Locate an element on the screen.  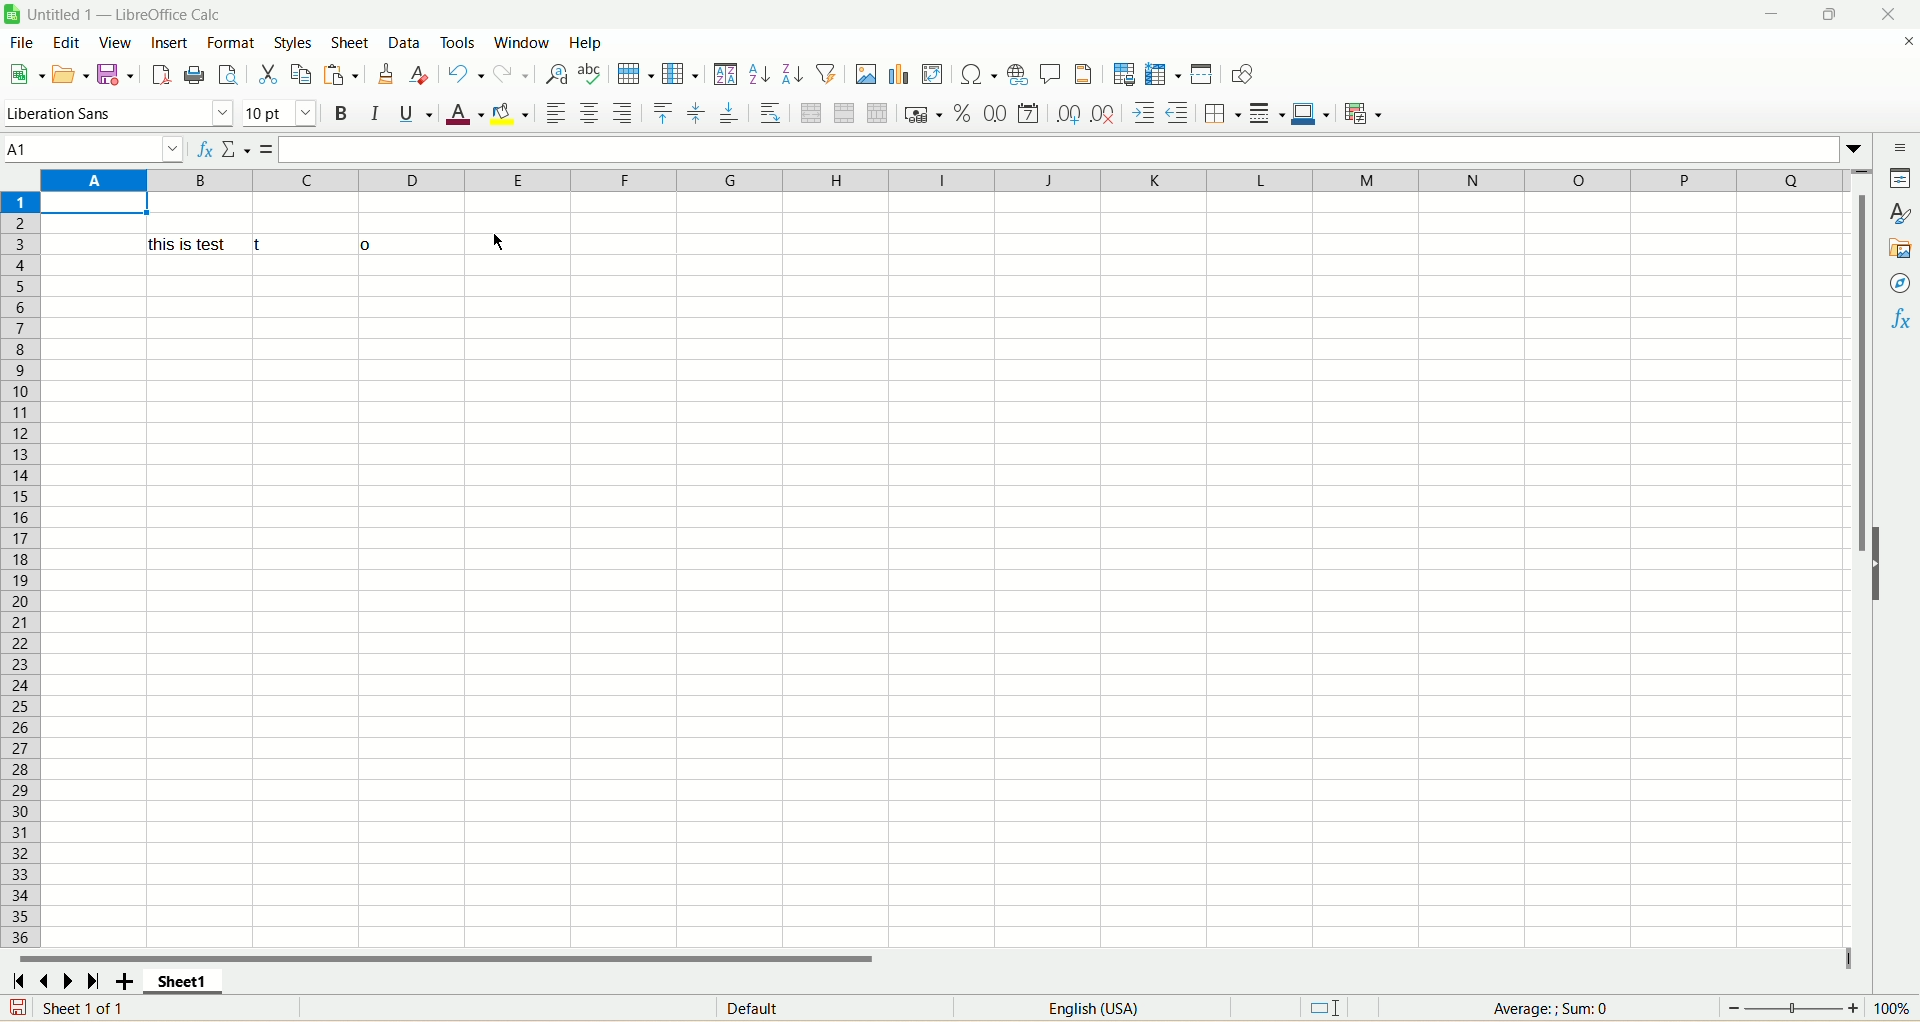
navigator is located at coordinates (1899, 285).